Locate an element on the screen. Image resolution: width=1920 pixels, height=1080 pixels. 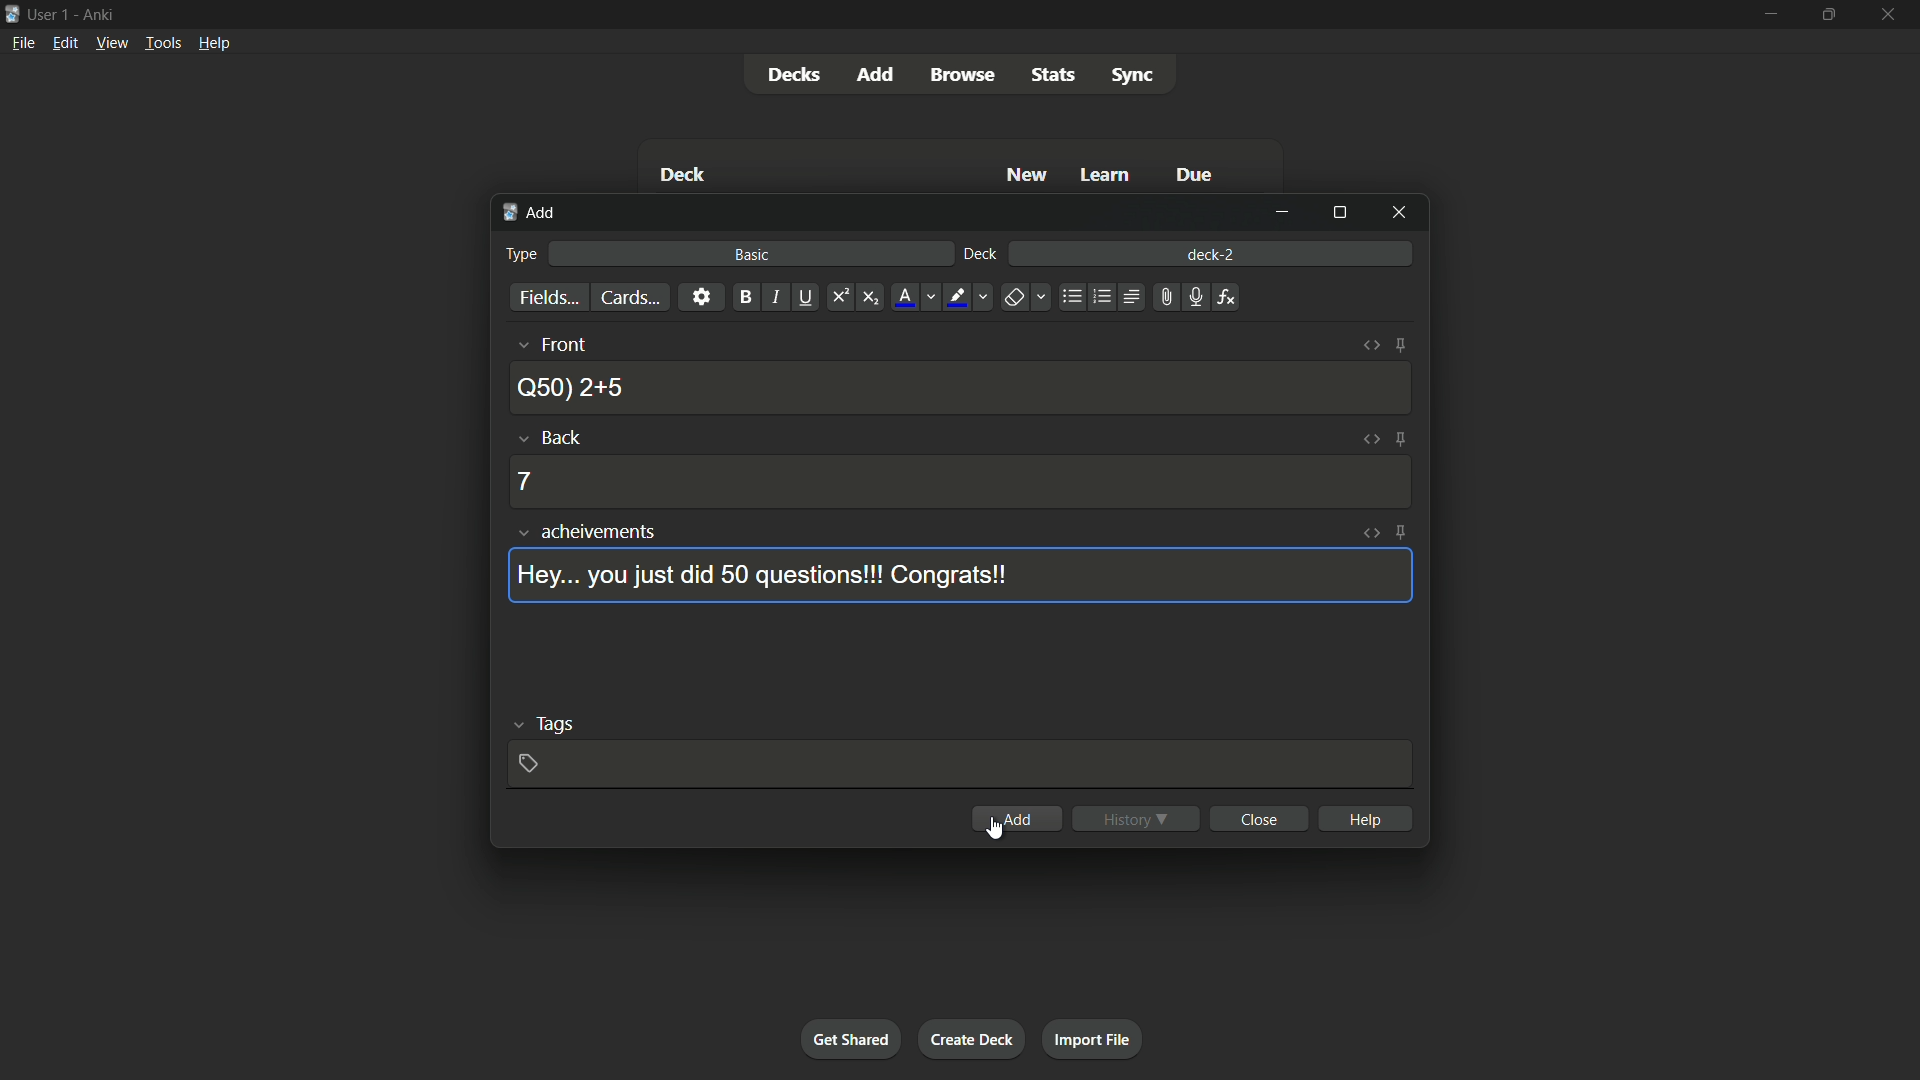
sync is located at coordinates (1135, 76).